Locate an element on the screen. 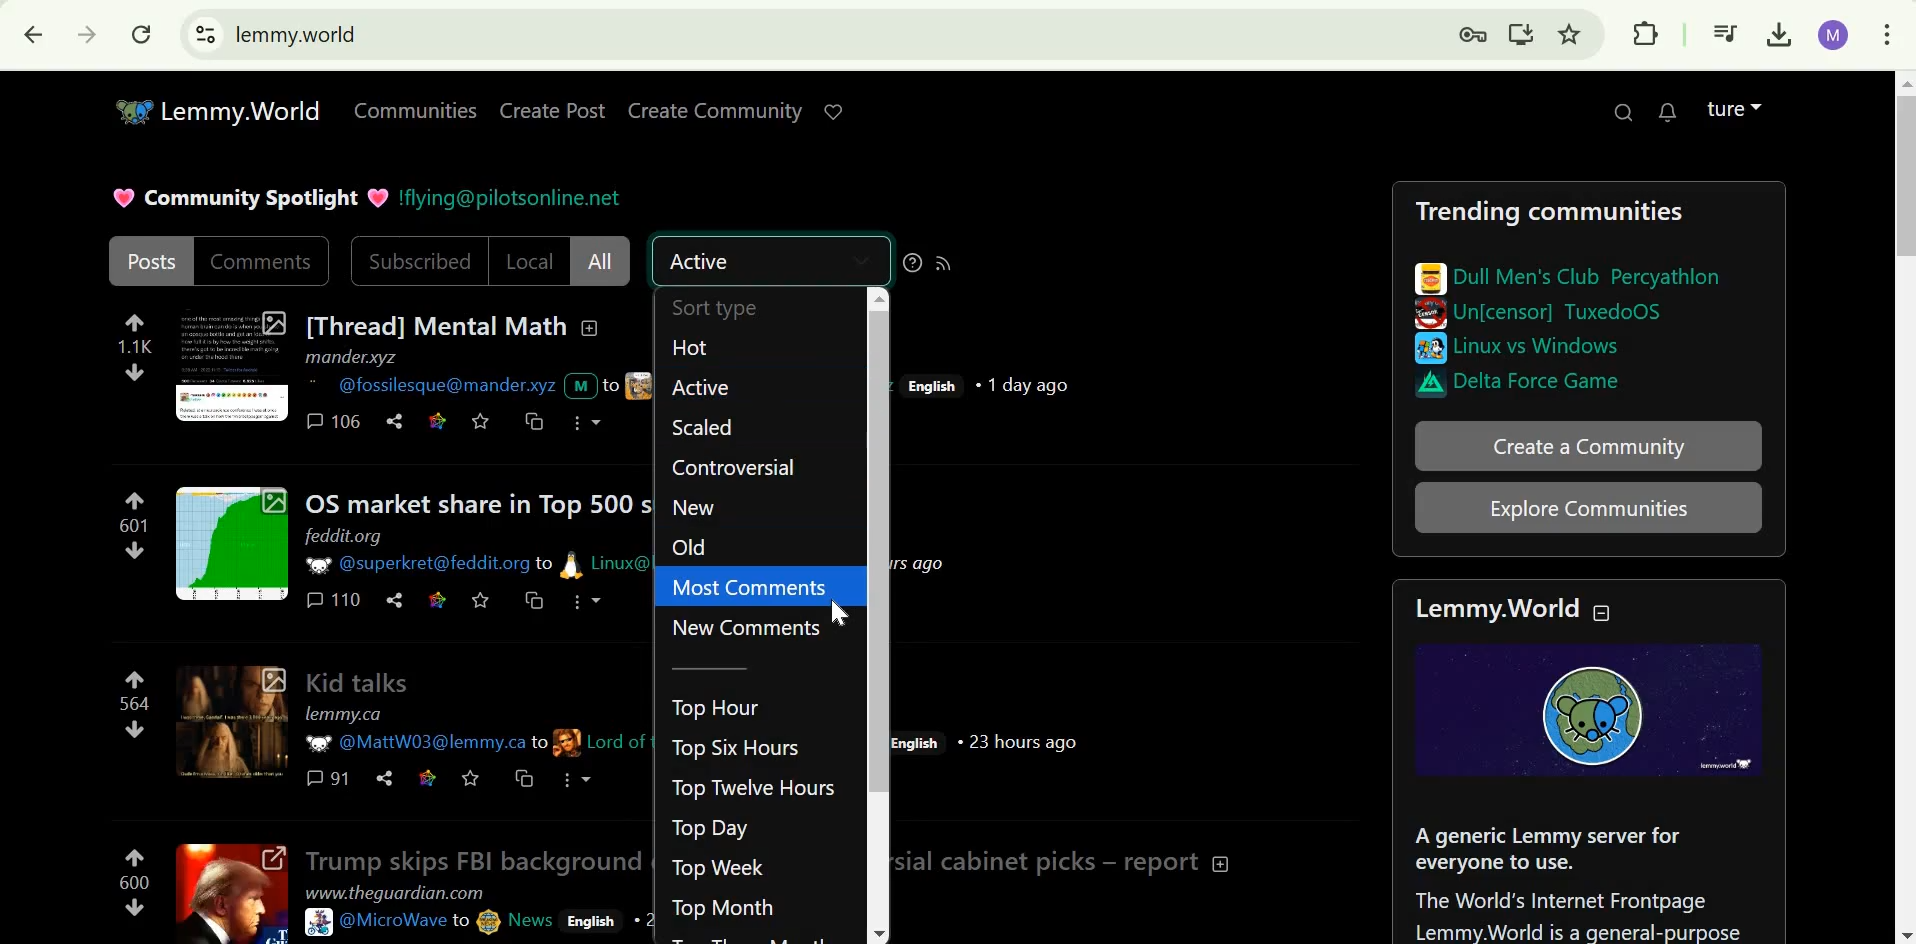 The height and width of the screenshot is (944, 1916). more is located at coordinates (582, 602).